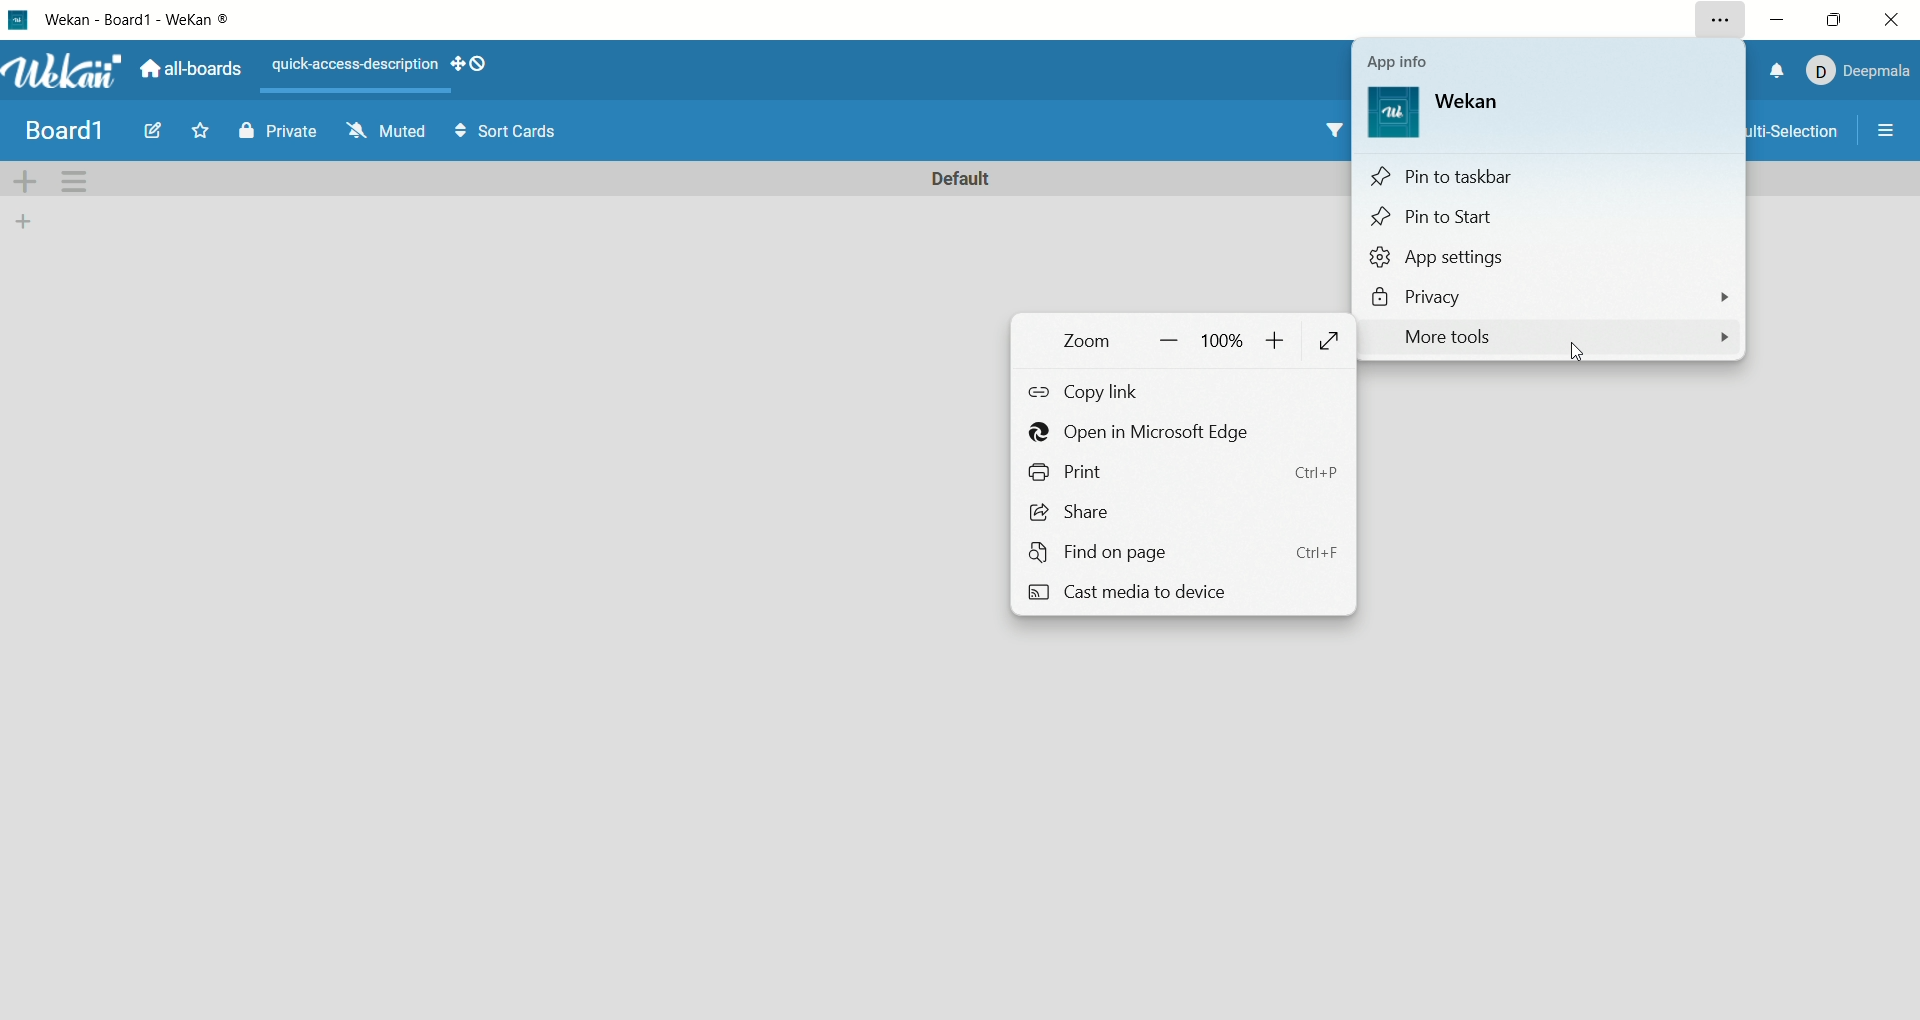 The width and height of the screenshot is (1920, 1020). Describe the element at coordinates (1480, 102) in the screenshot. I see `wekan` at that location.